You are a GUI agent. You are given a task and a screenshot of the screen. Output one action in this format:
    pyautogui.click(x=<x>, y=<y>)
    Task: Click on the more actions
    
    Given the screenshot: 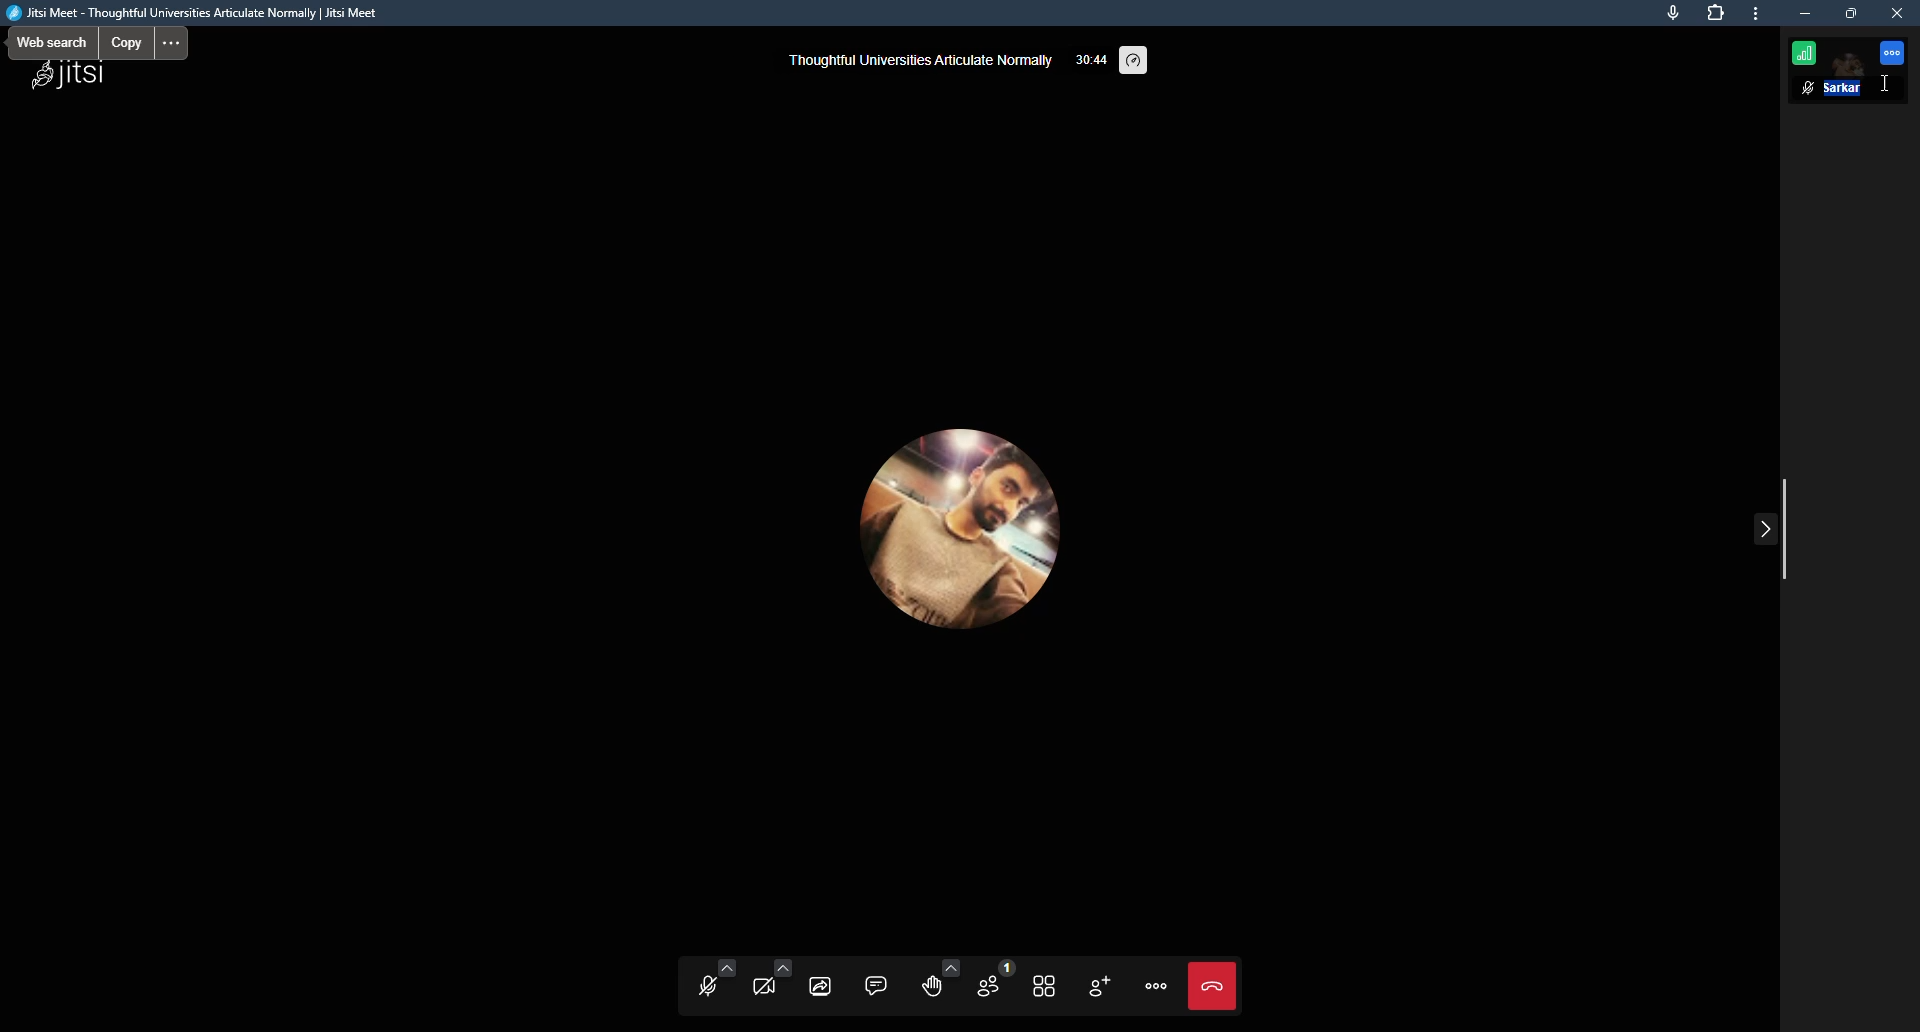 What is the action you would take?
    pyautogui.click(x=1159, y=986)
    